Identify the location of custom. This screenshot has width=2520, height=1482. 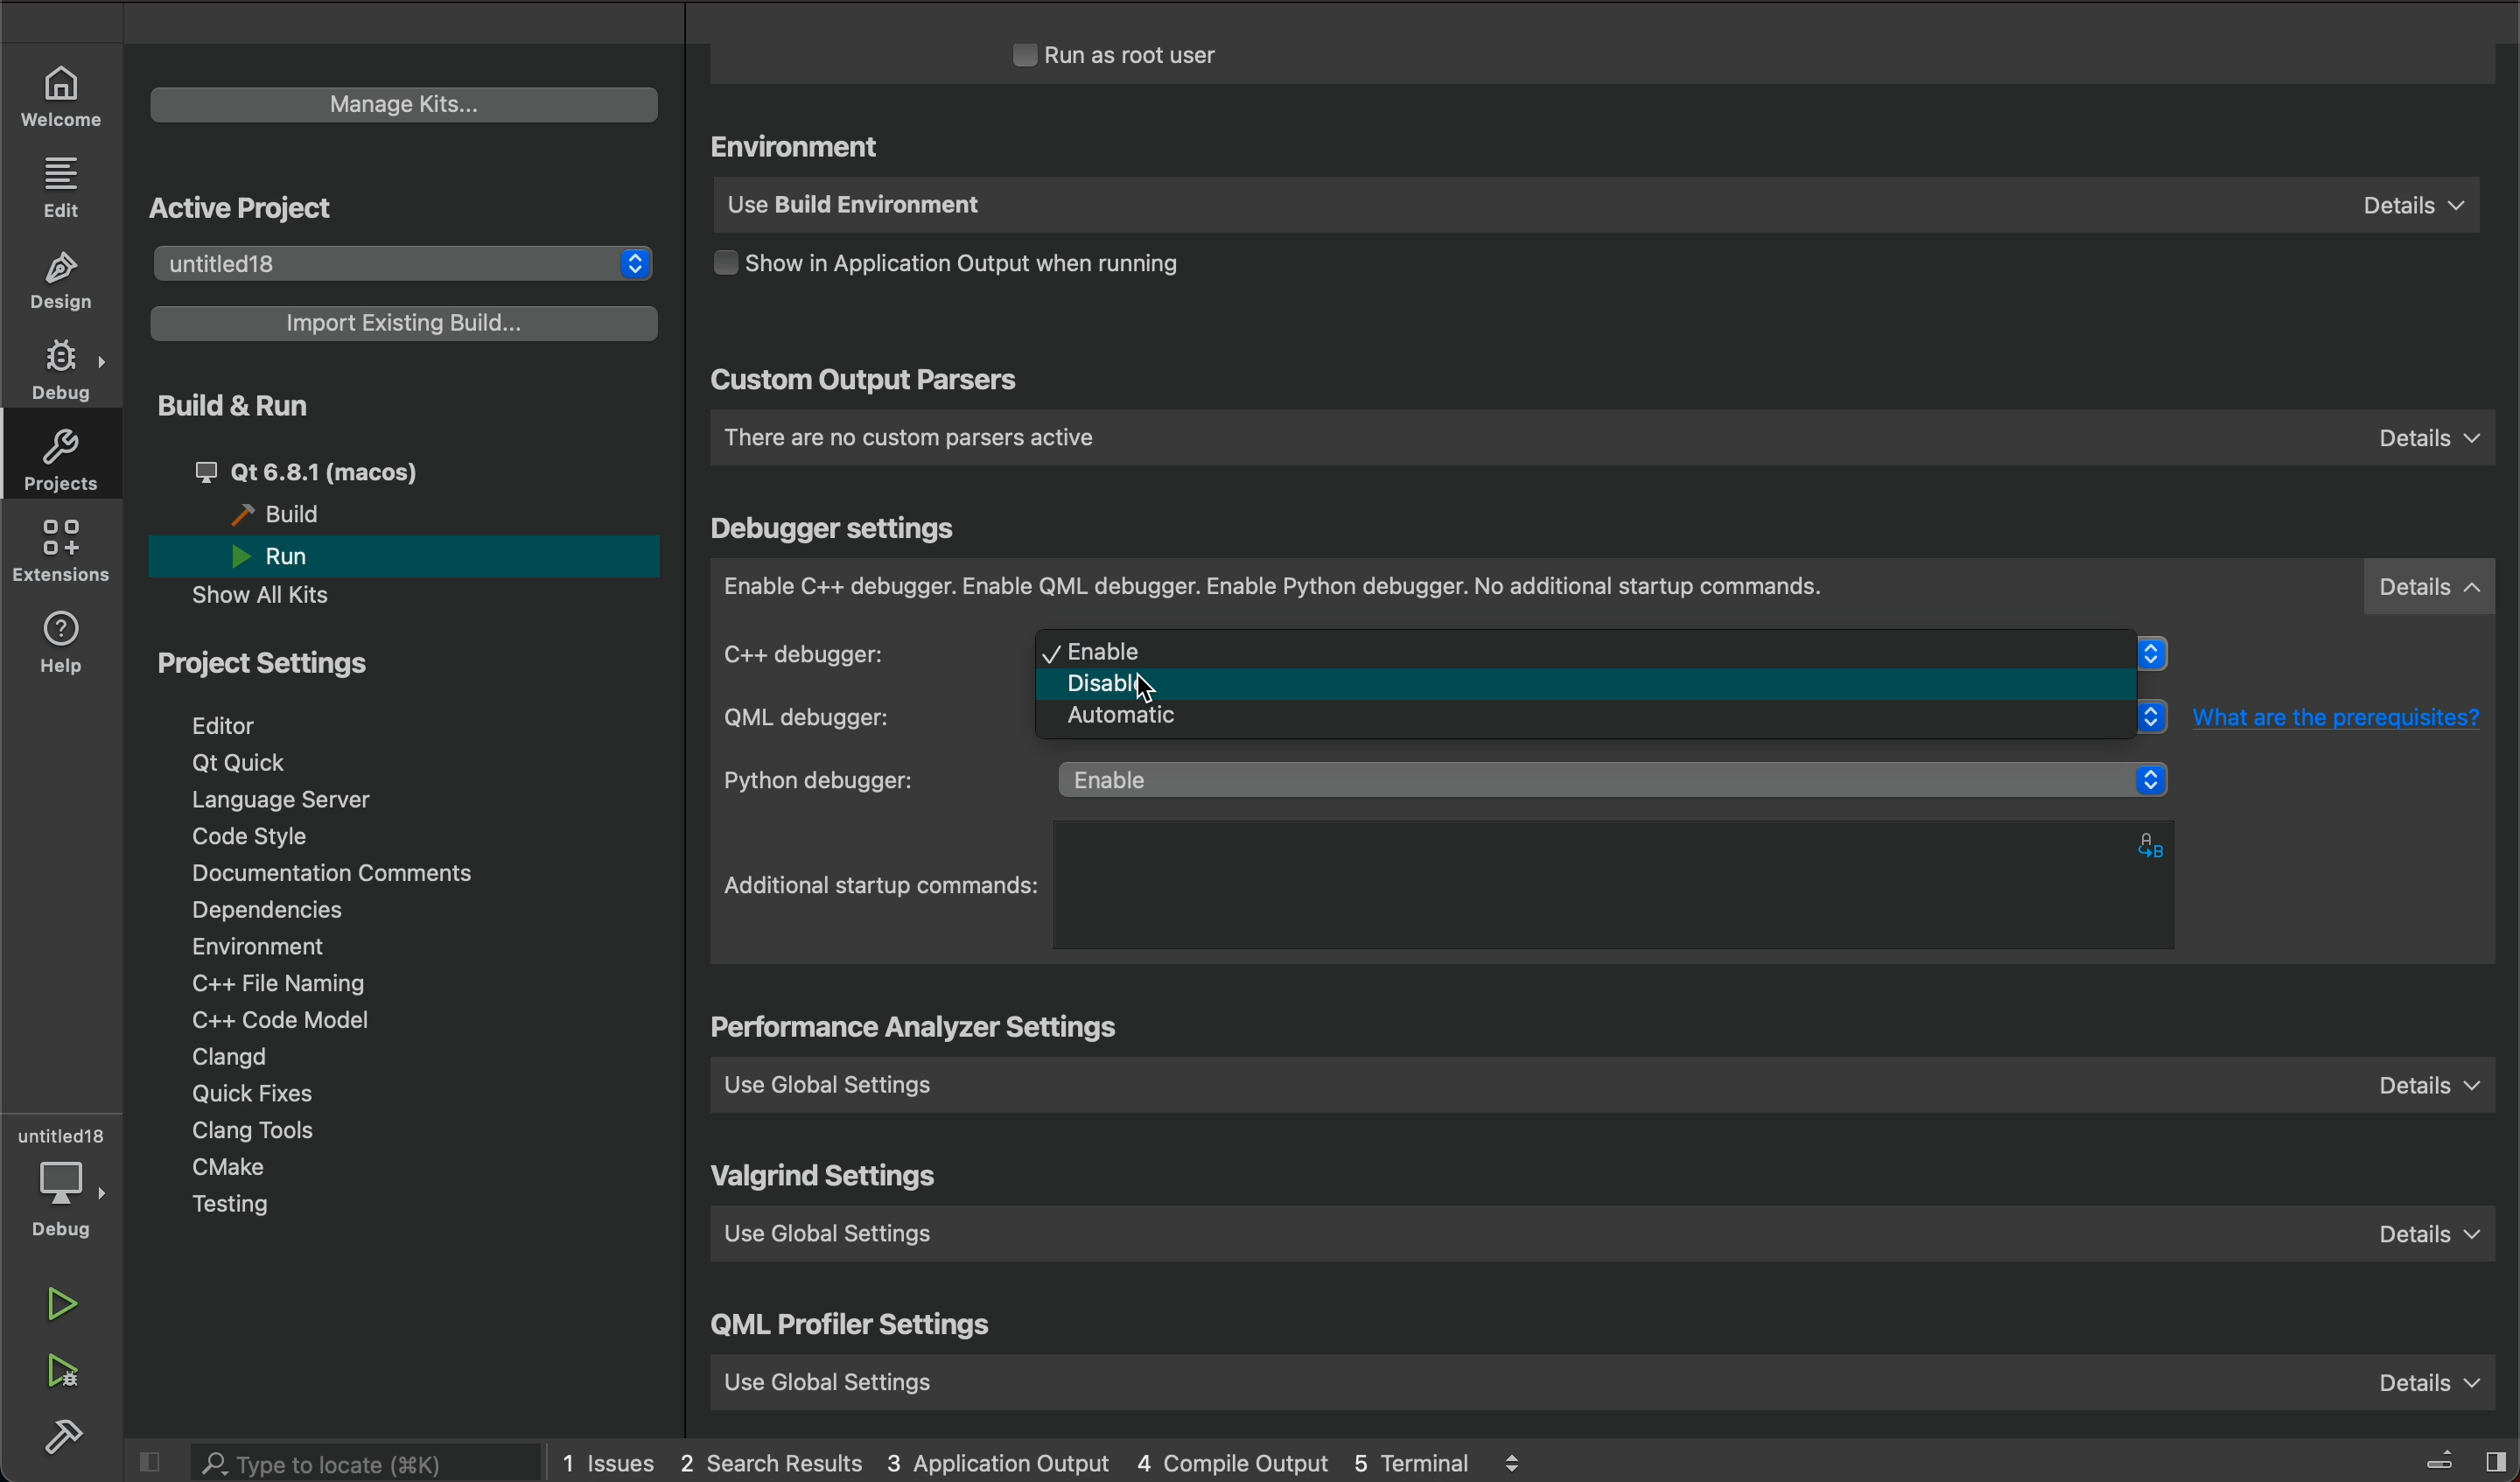
(864, 383).